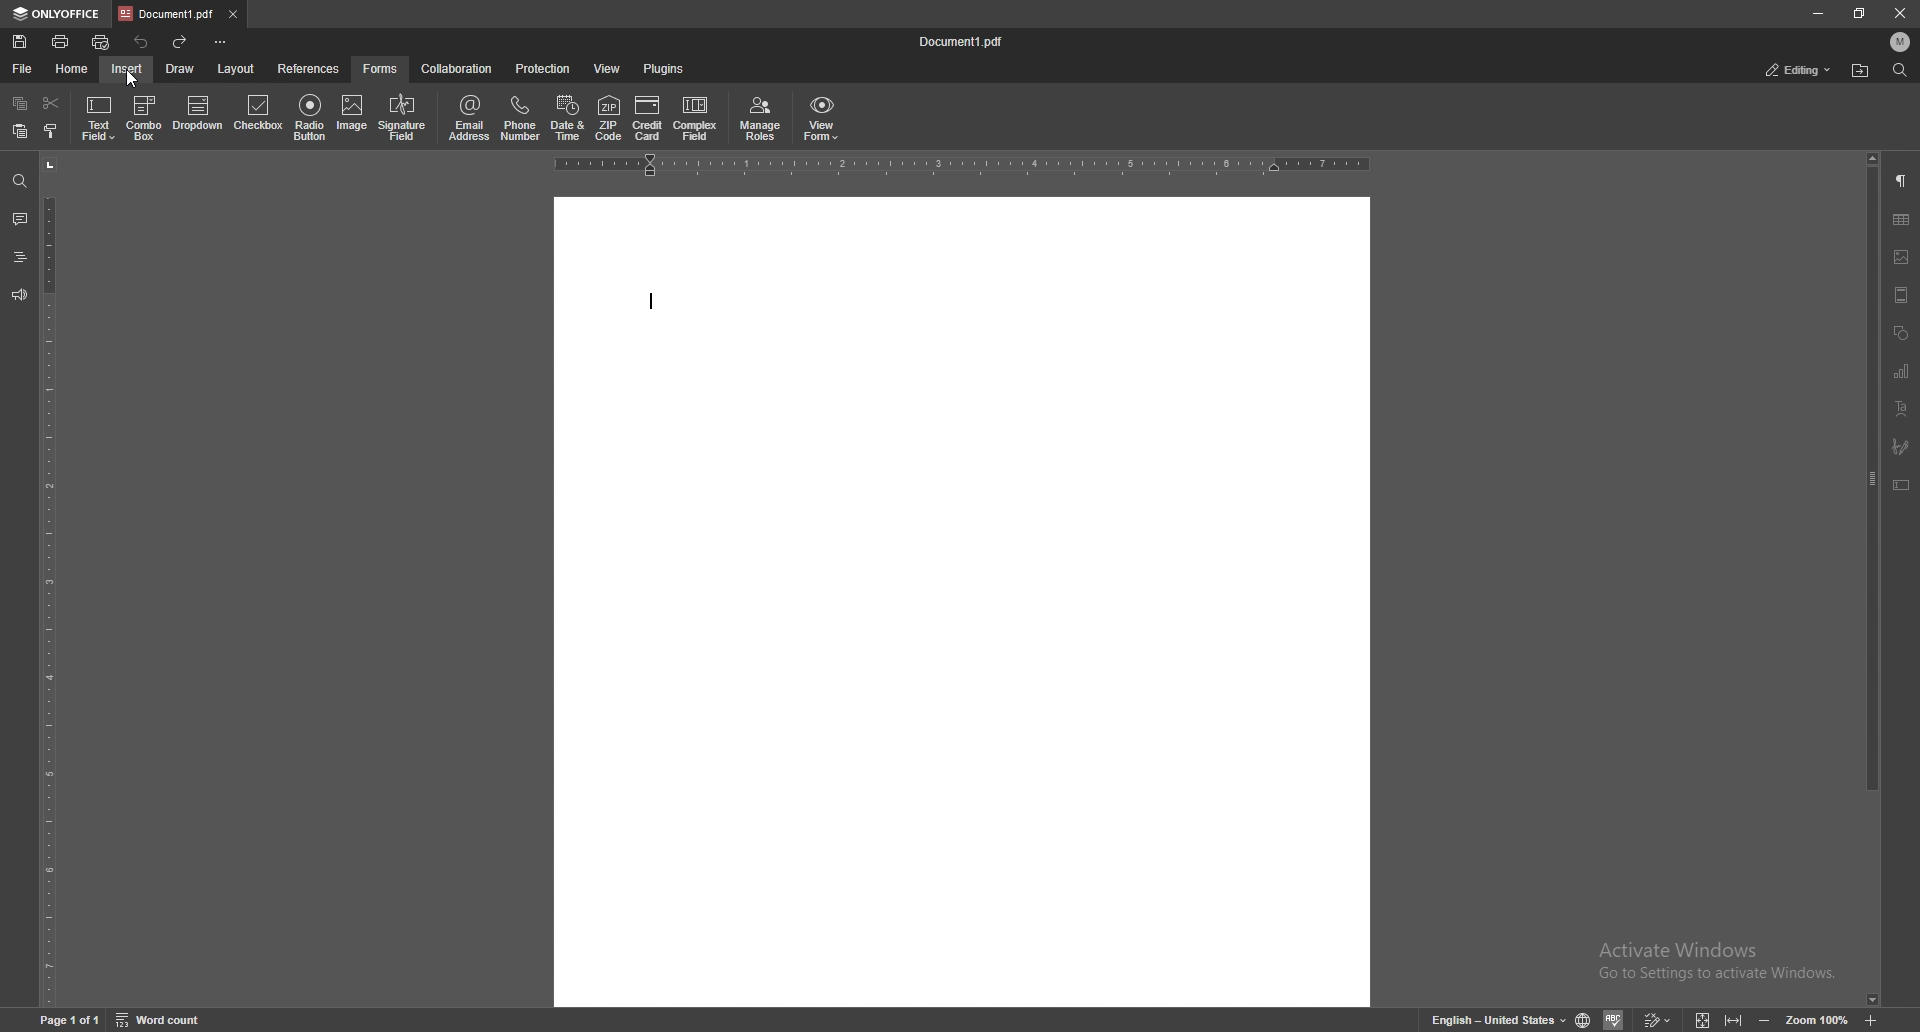 Image resolution: width=1920 pixels, height=1032 pixels. What do you see at coordinates (1798, 71) in the screenshot?
I see `status` at bounding box center [1798, 71].